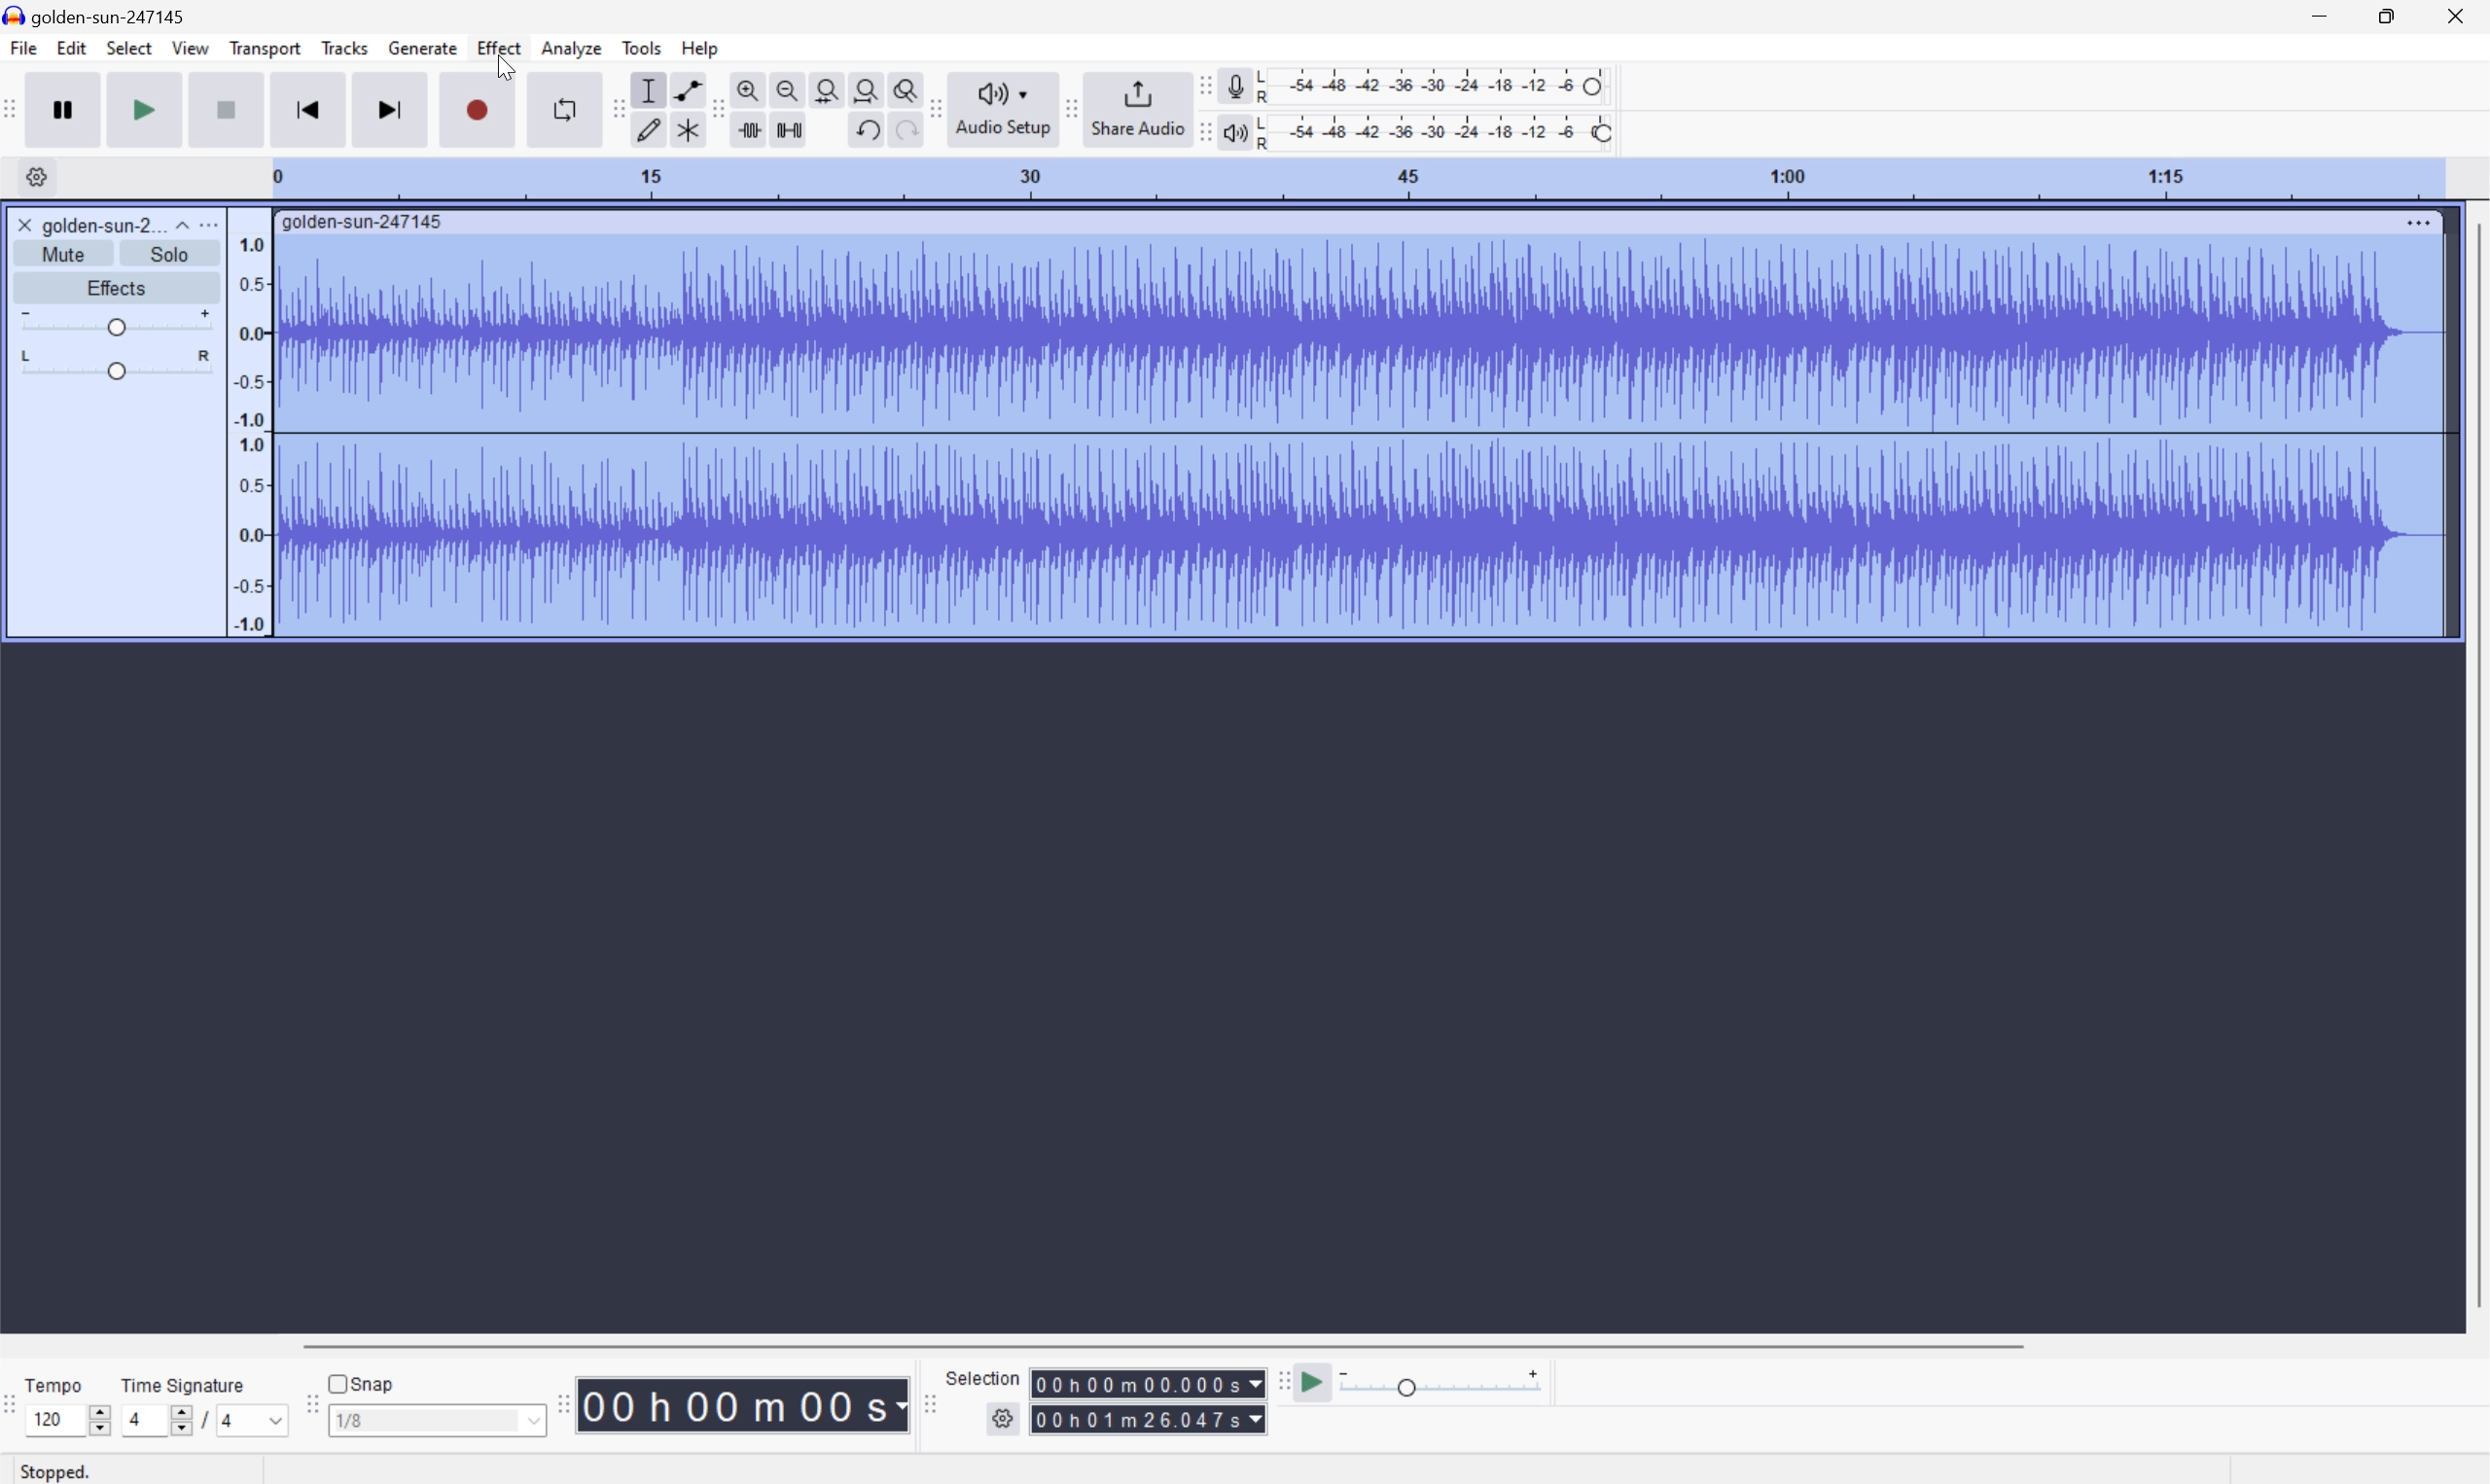 This screenshot has width=2490, height=1484. What do you see at coordinates (146, 108) in the screenshot?
I see `Play` at bounding box center [146, 108].